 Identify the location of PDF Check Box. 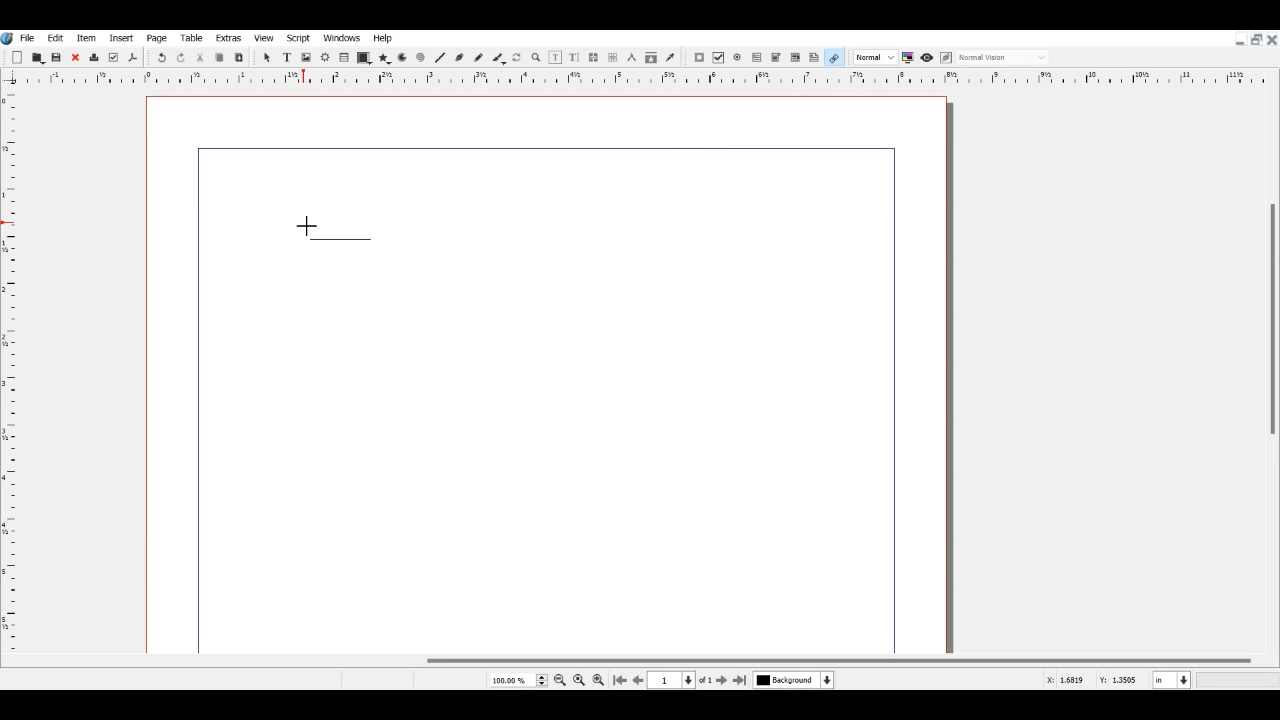
(719, 58).